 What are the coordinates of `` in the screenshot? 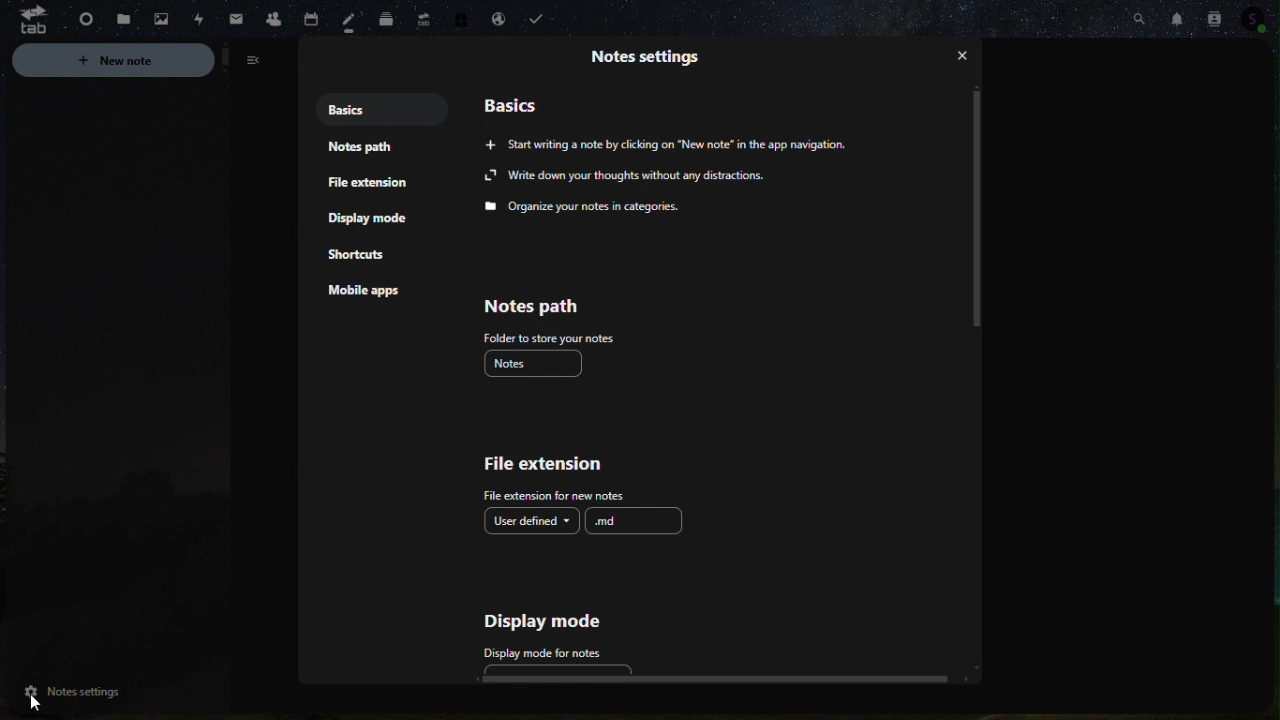 It's located at (366, 215).